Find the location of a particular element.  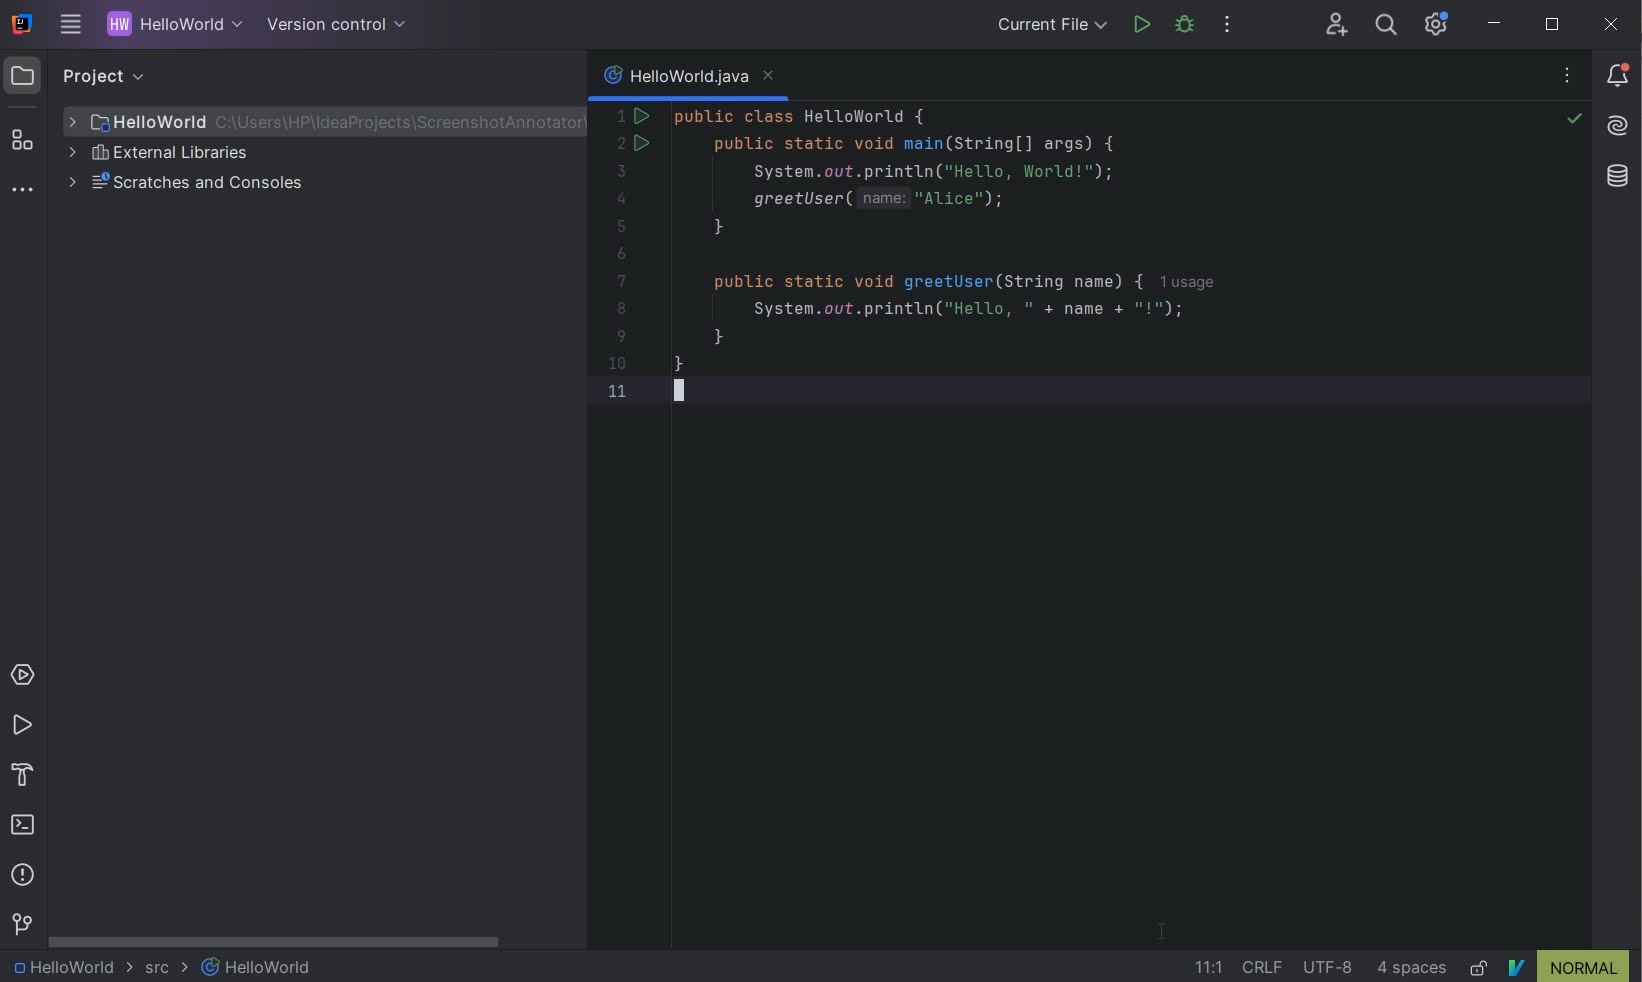

PROBLEMS is located at coordinates (23, 878).